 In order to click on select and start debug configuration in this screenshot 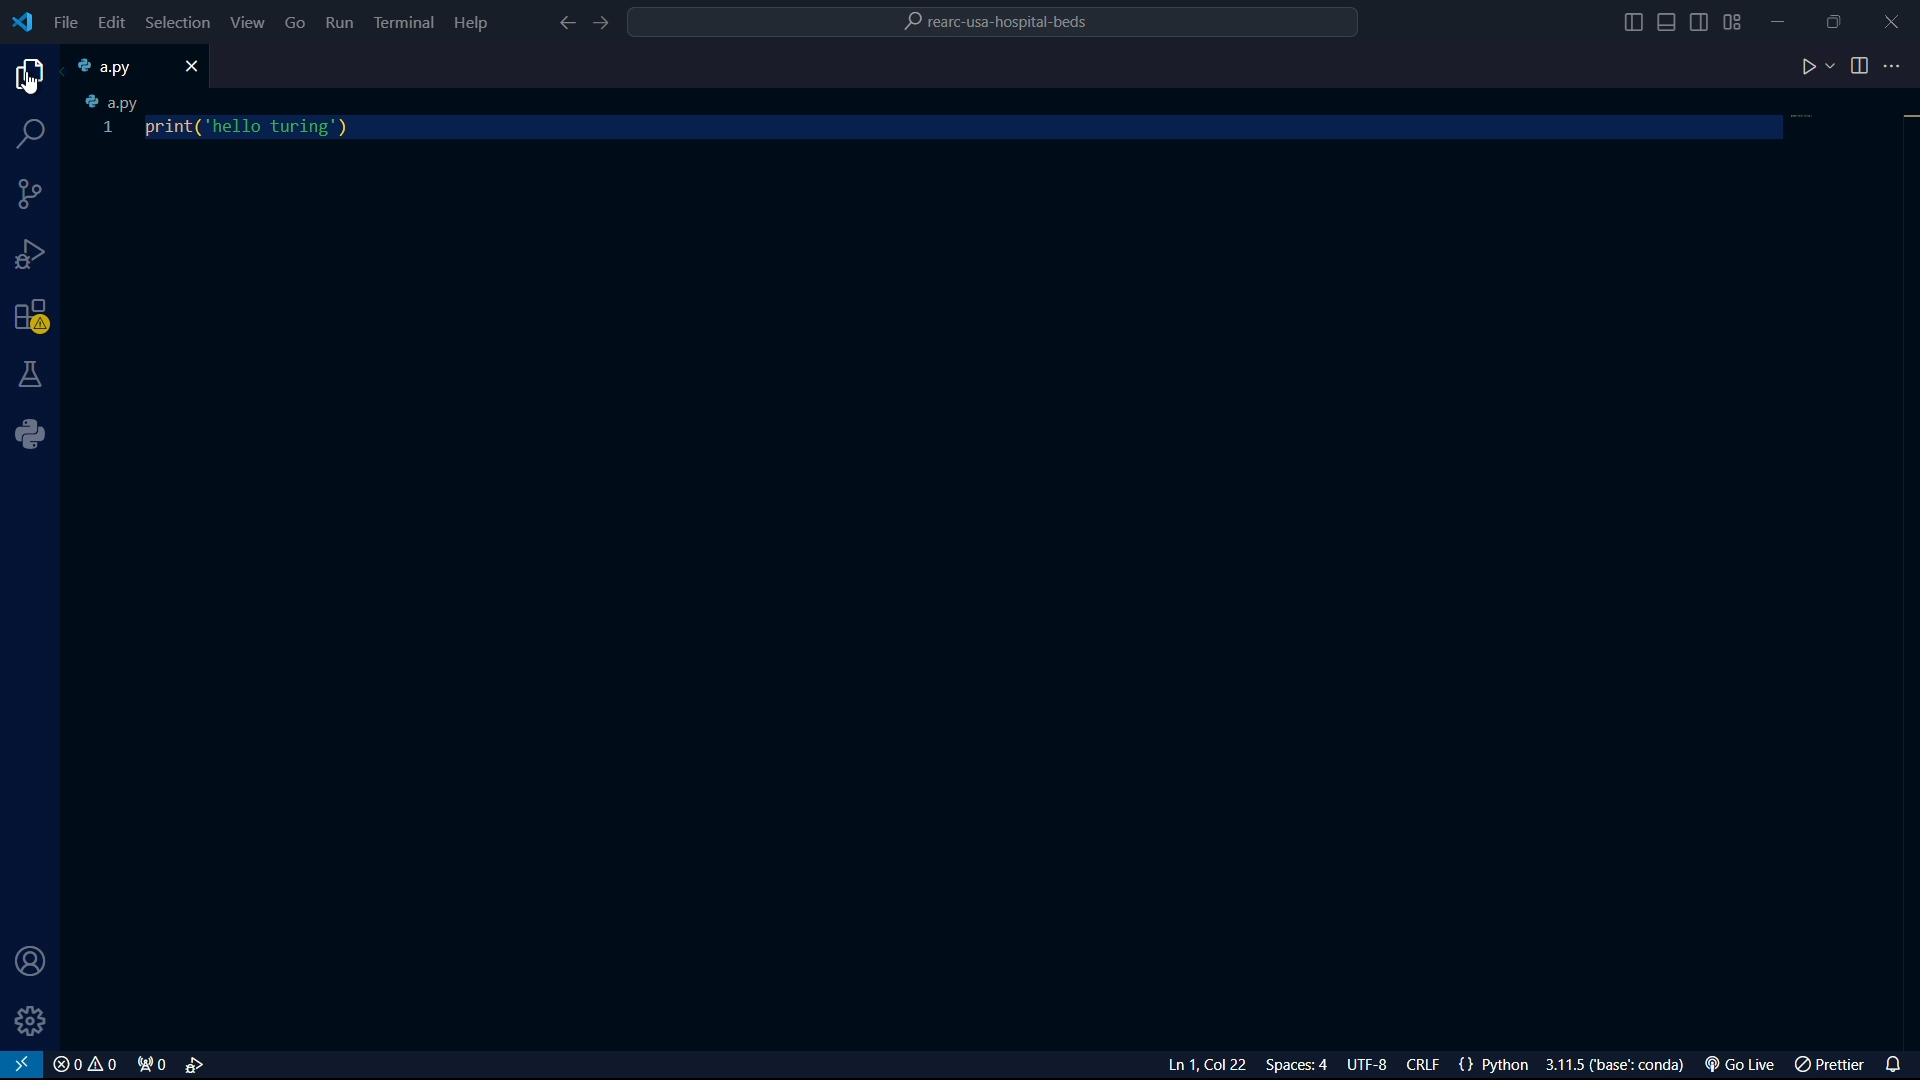, I will do `click(197, 1065)`.